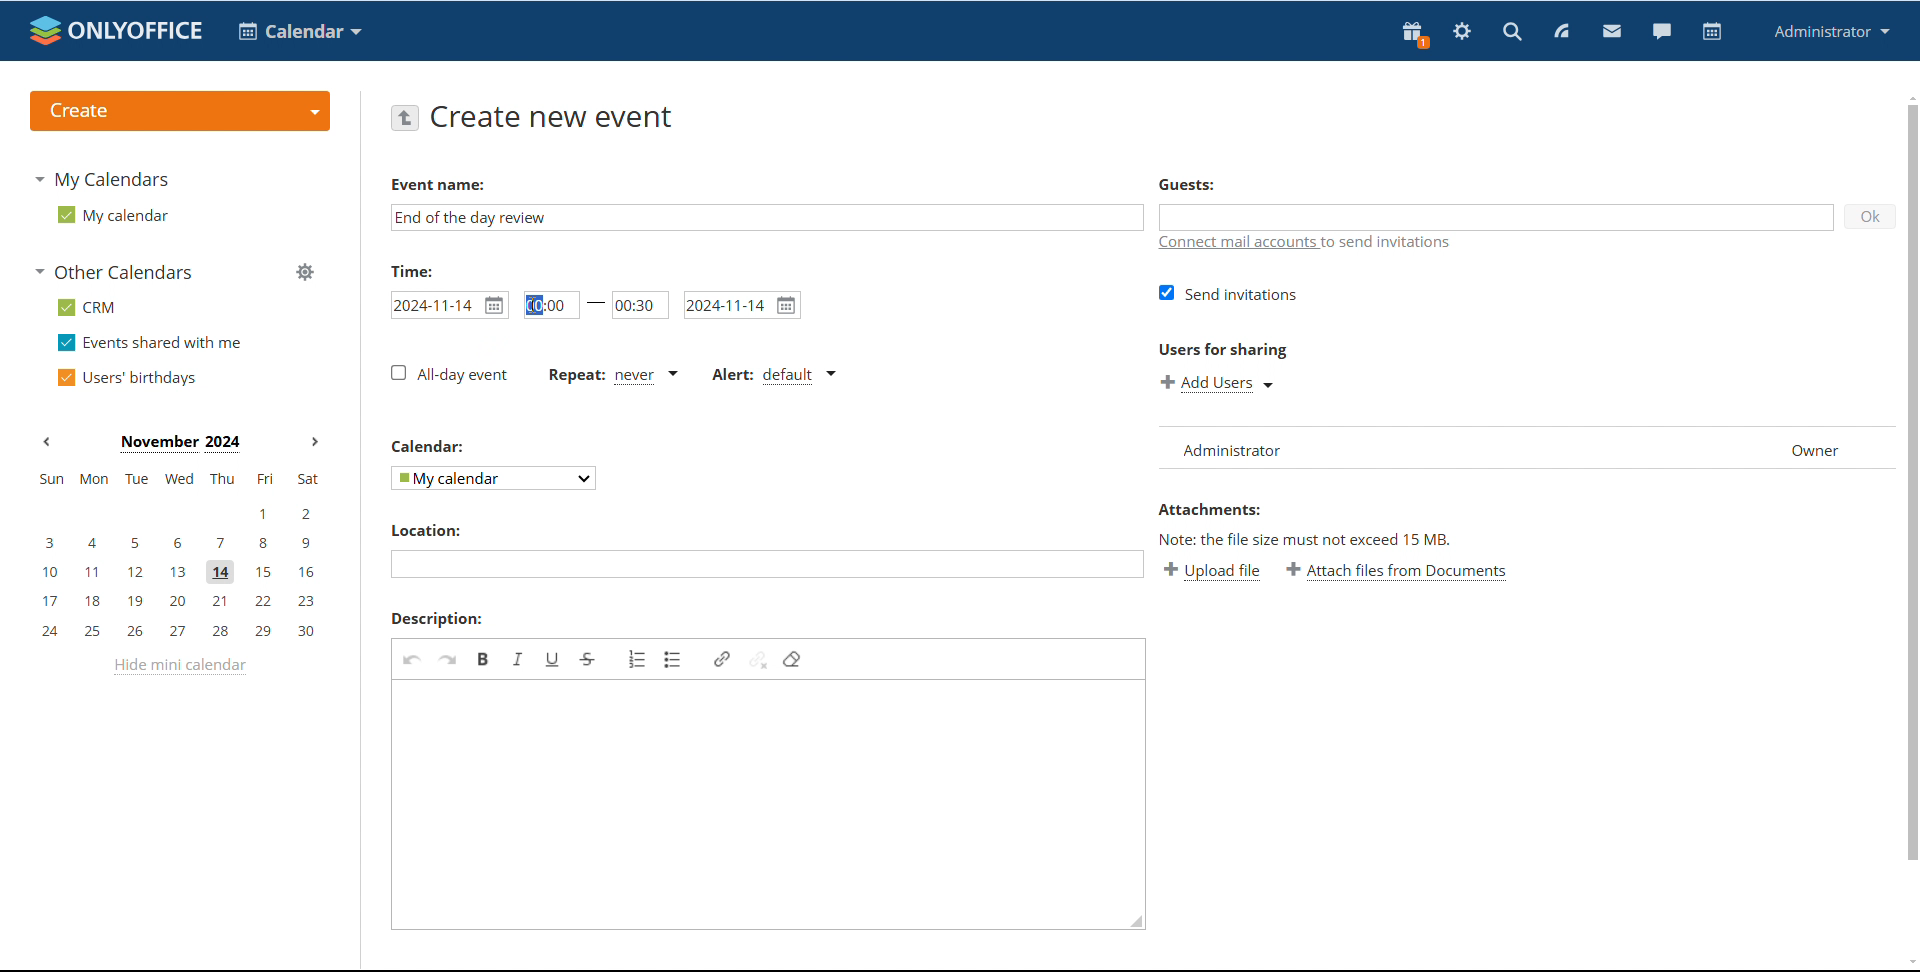 This screenshot has height=972, width=1920. I want to click on send invitations, so click(1229, 293).